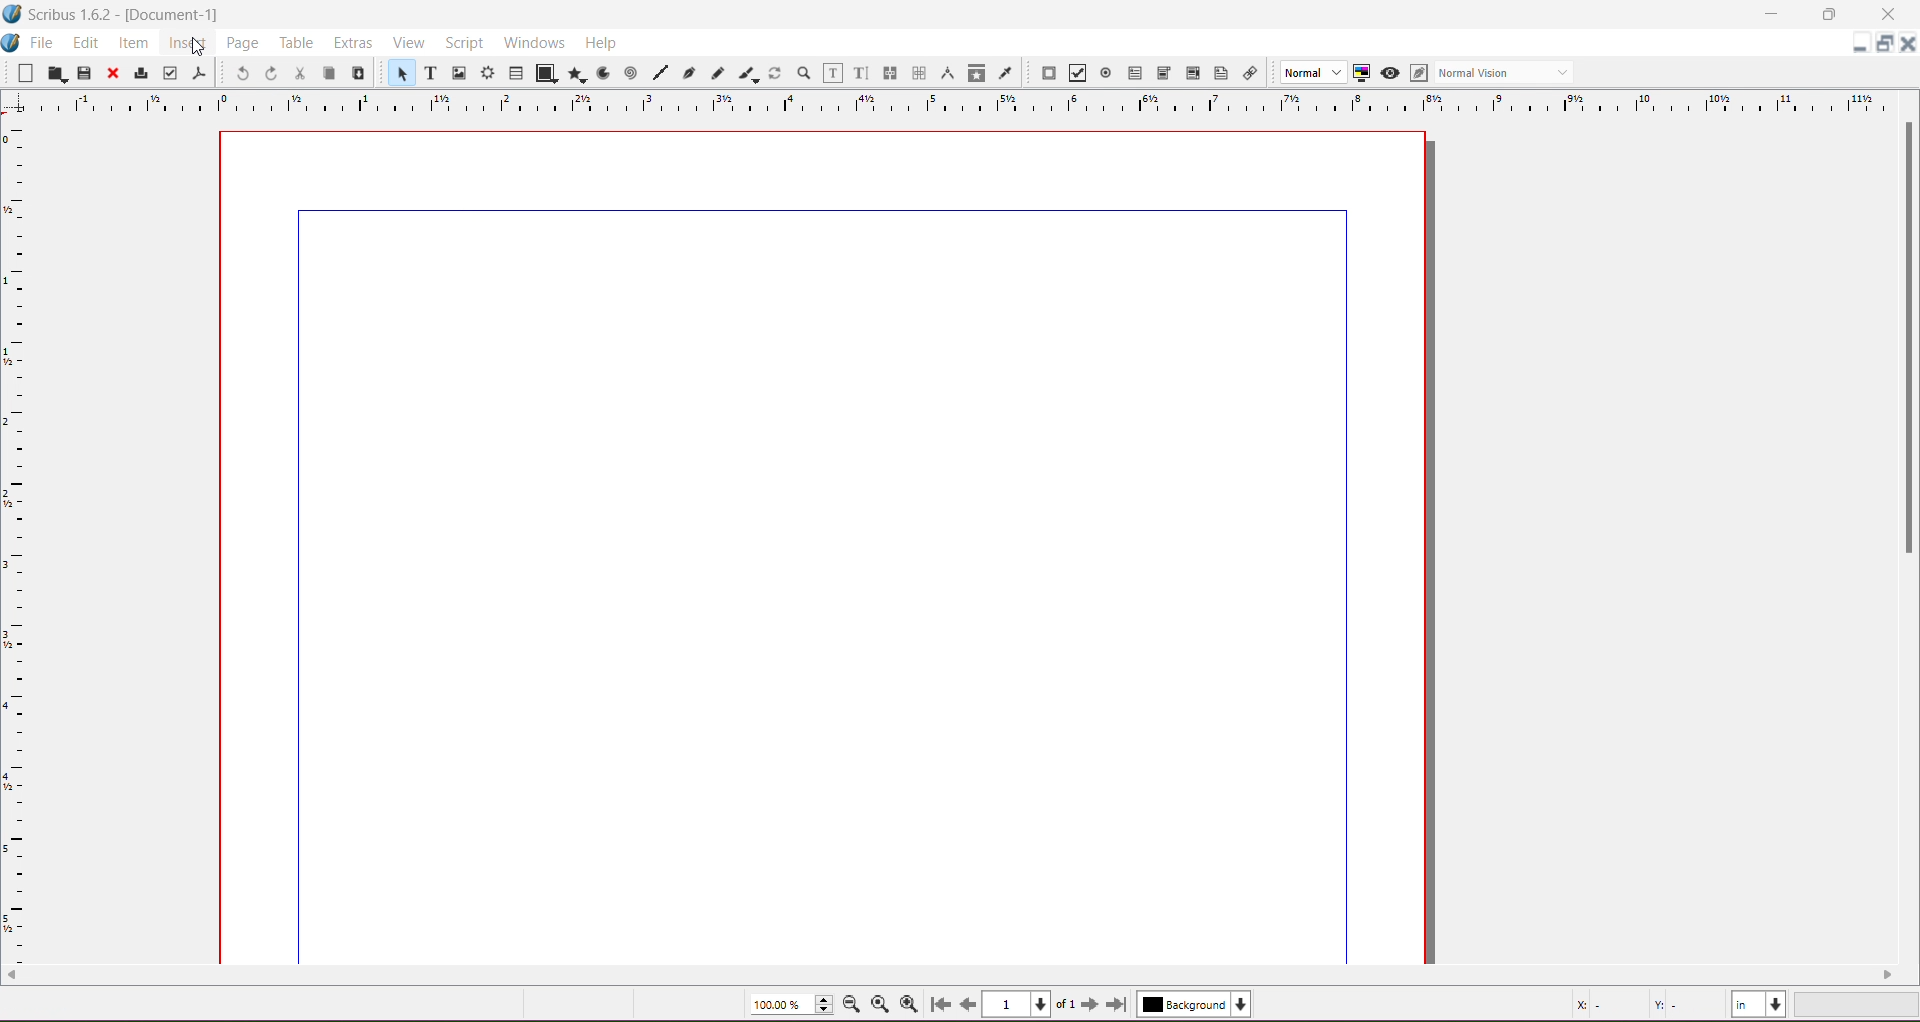  I want to click on Unlink Text Frames, so click(918, 73).